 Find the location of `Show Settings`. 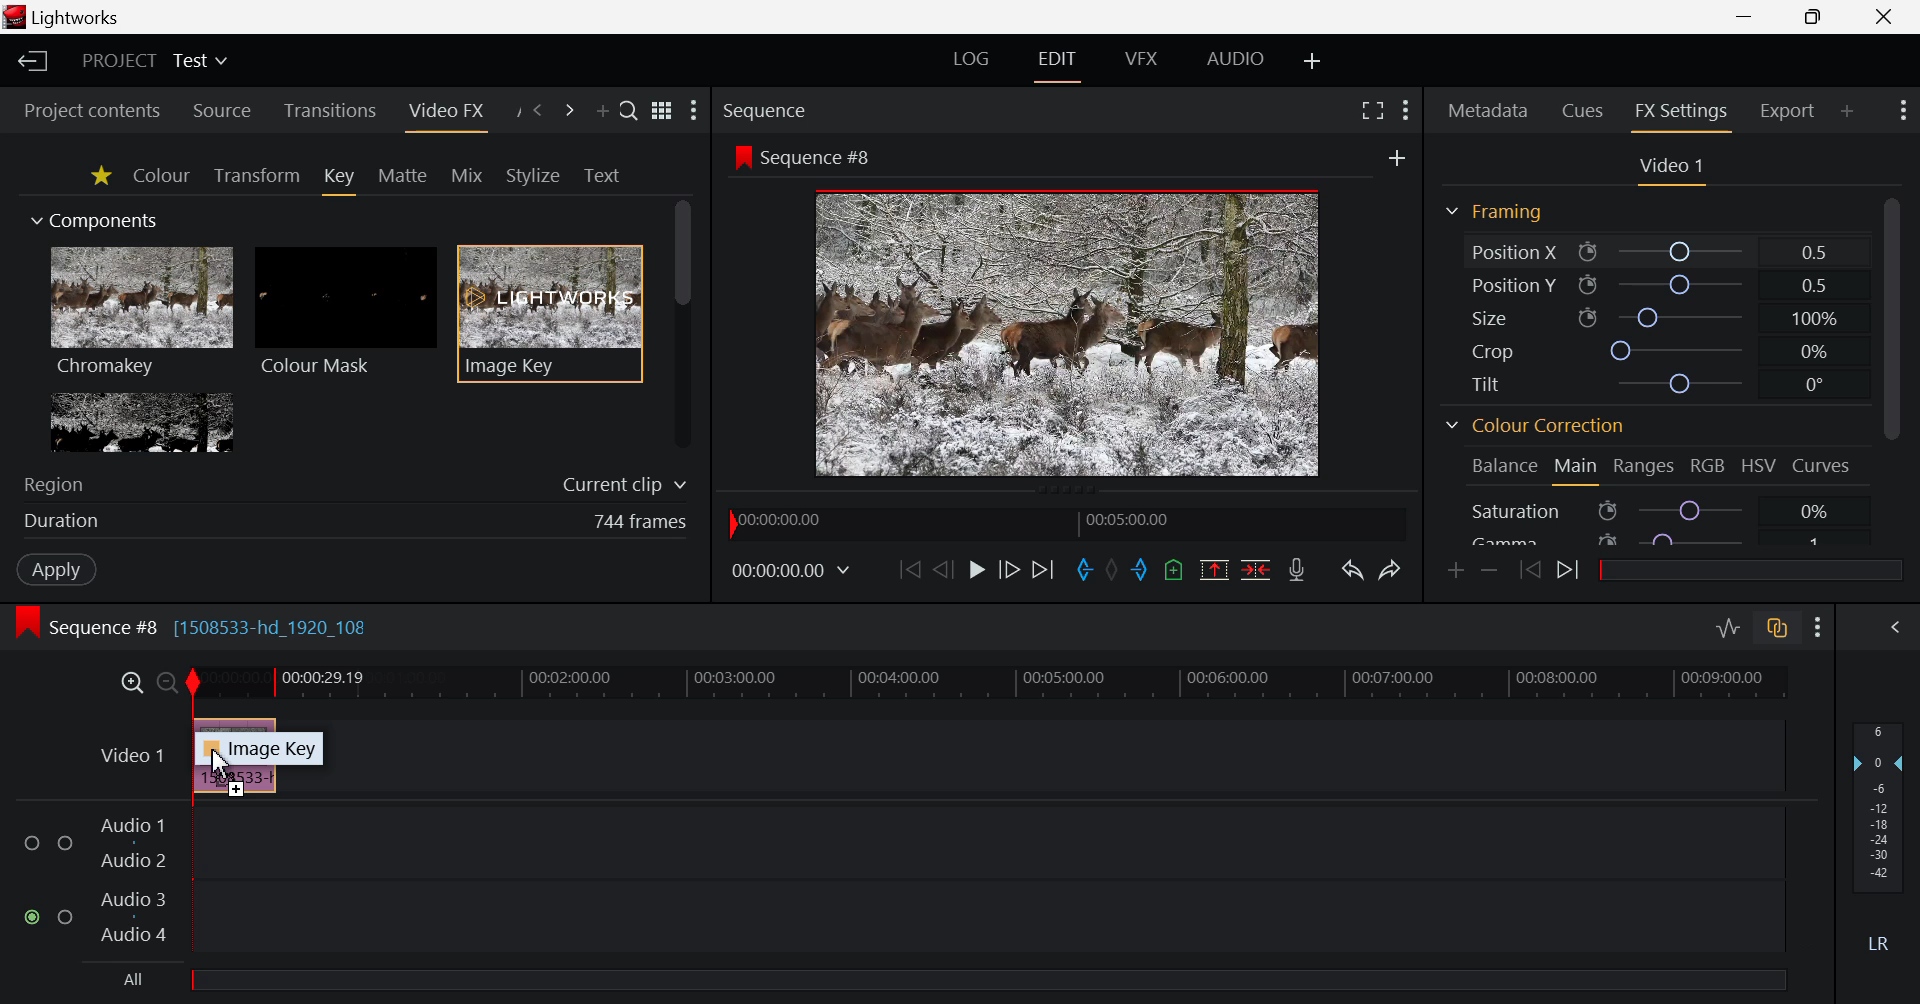

Show Settings is located at coordinates (1902, 110).